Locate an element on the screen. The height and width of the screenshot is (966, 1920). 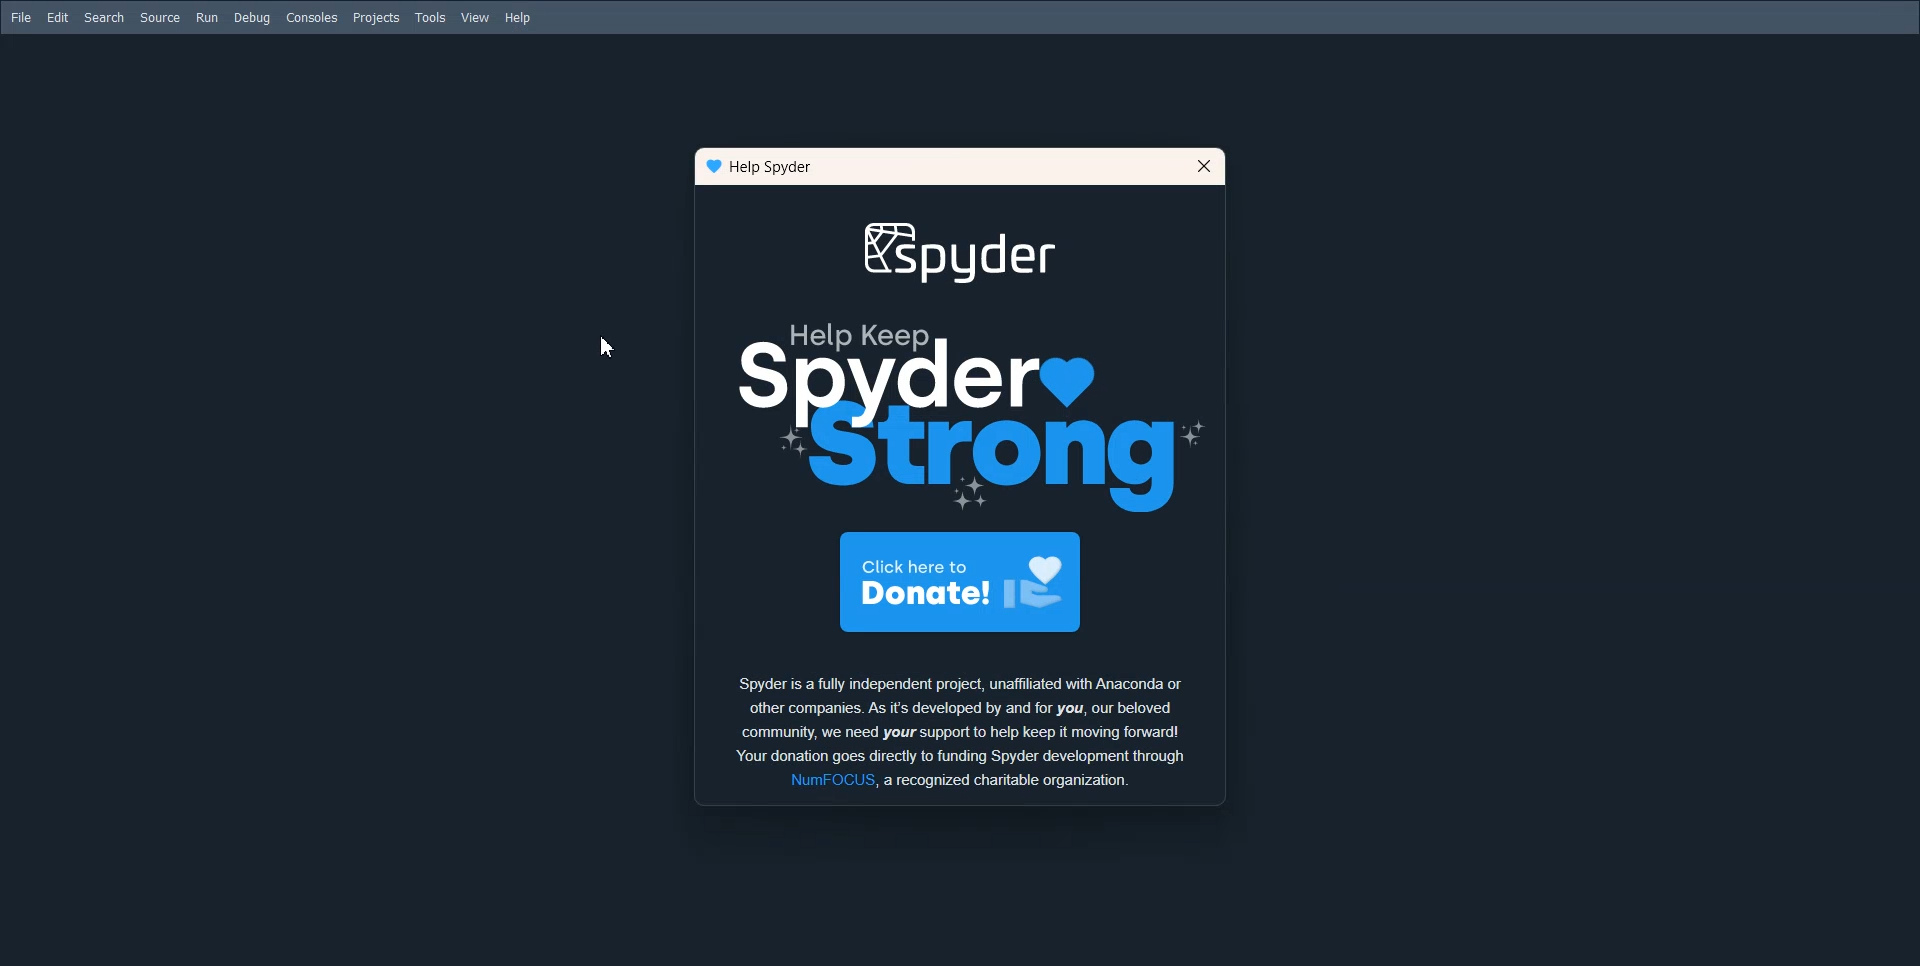
Source is located at coordinates (160, 18).